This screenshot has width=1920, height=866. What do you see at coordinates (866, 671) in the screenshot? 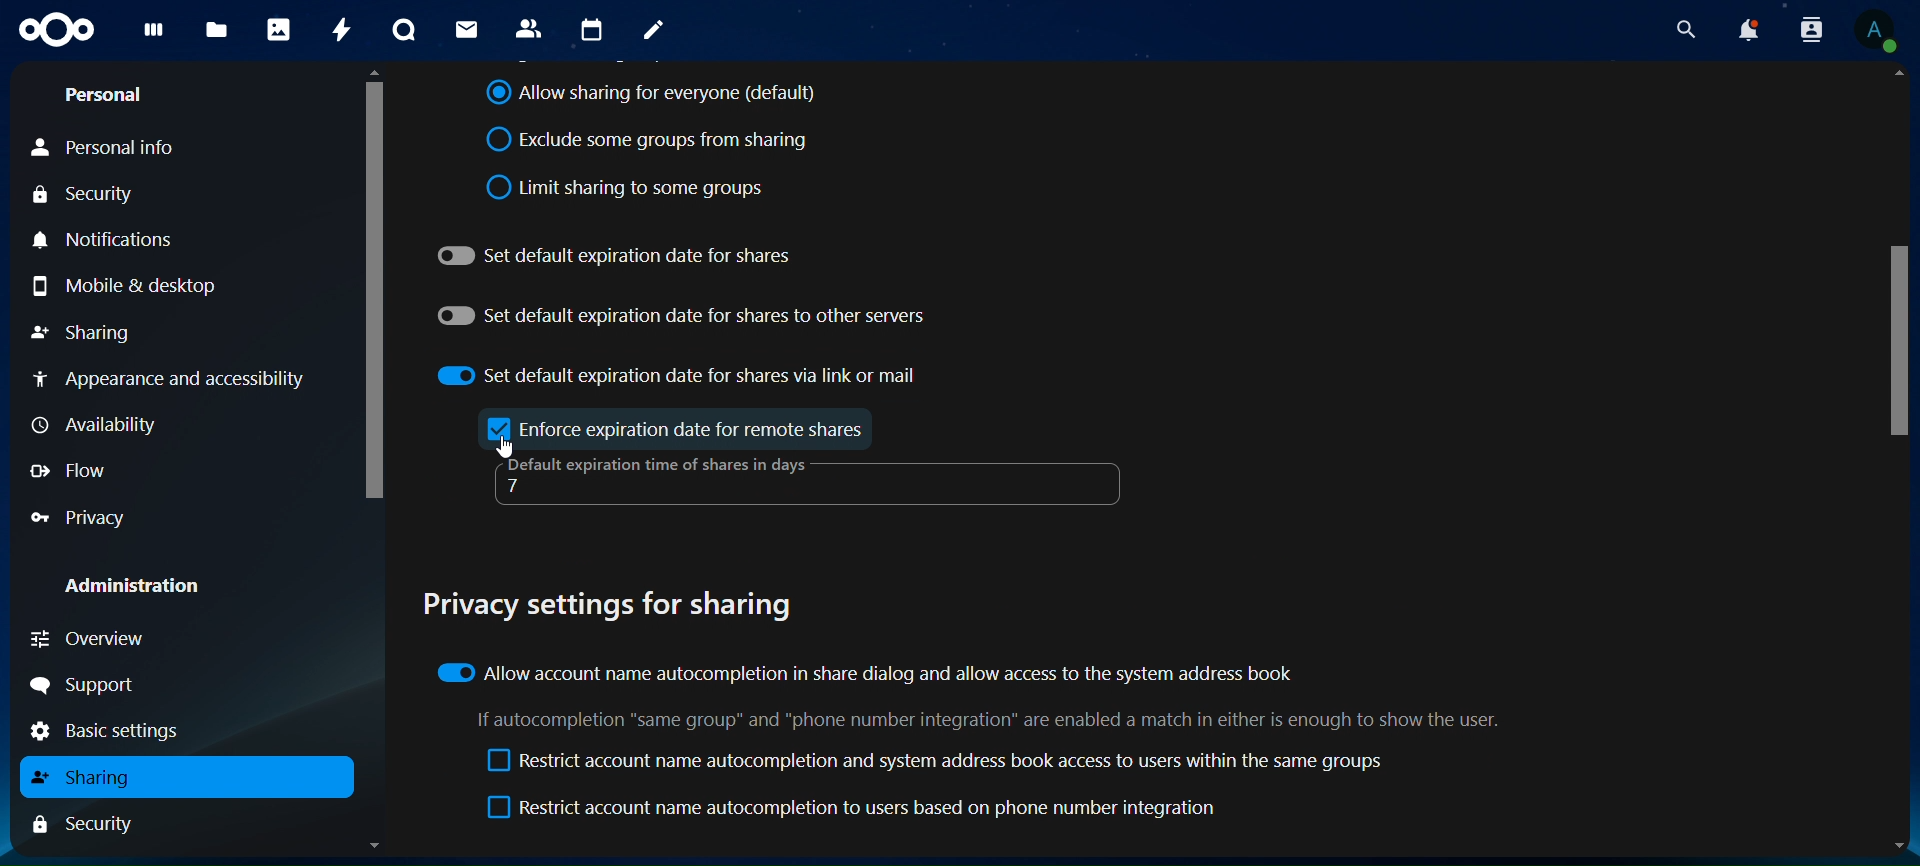
I see `allow account name autocompletion in share dialog and allow acess to the system address book` at bounding box center [866, 671].